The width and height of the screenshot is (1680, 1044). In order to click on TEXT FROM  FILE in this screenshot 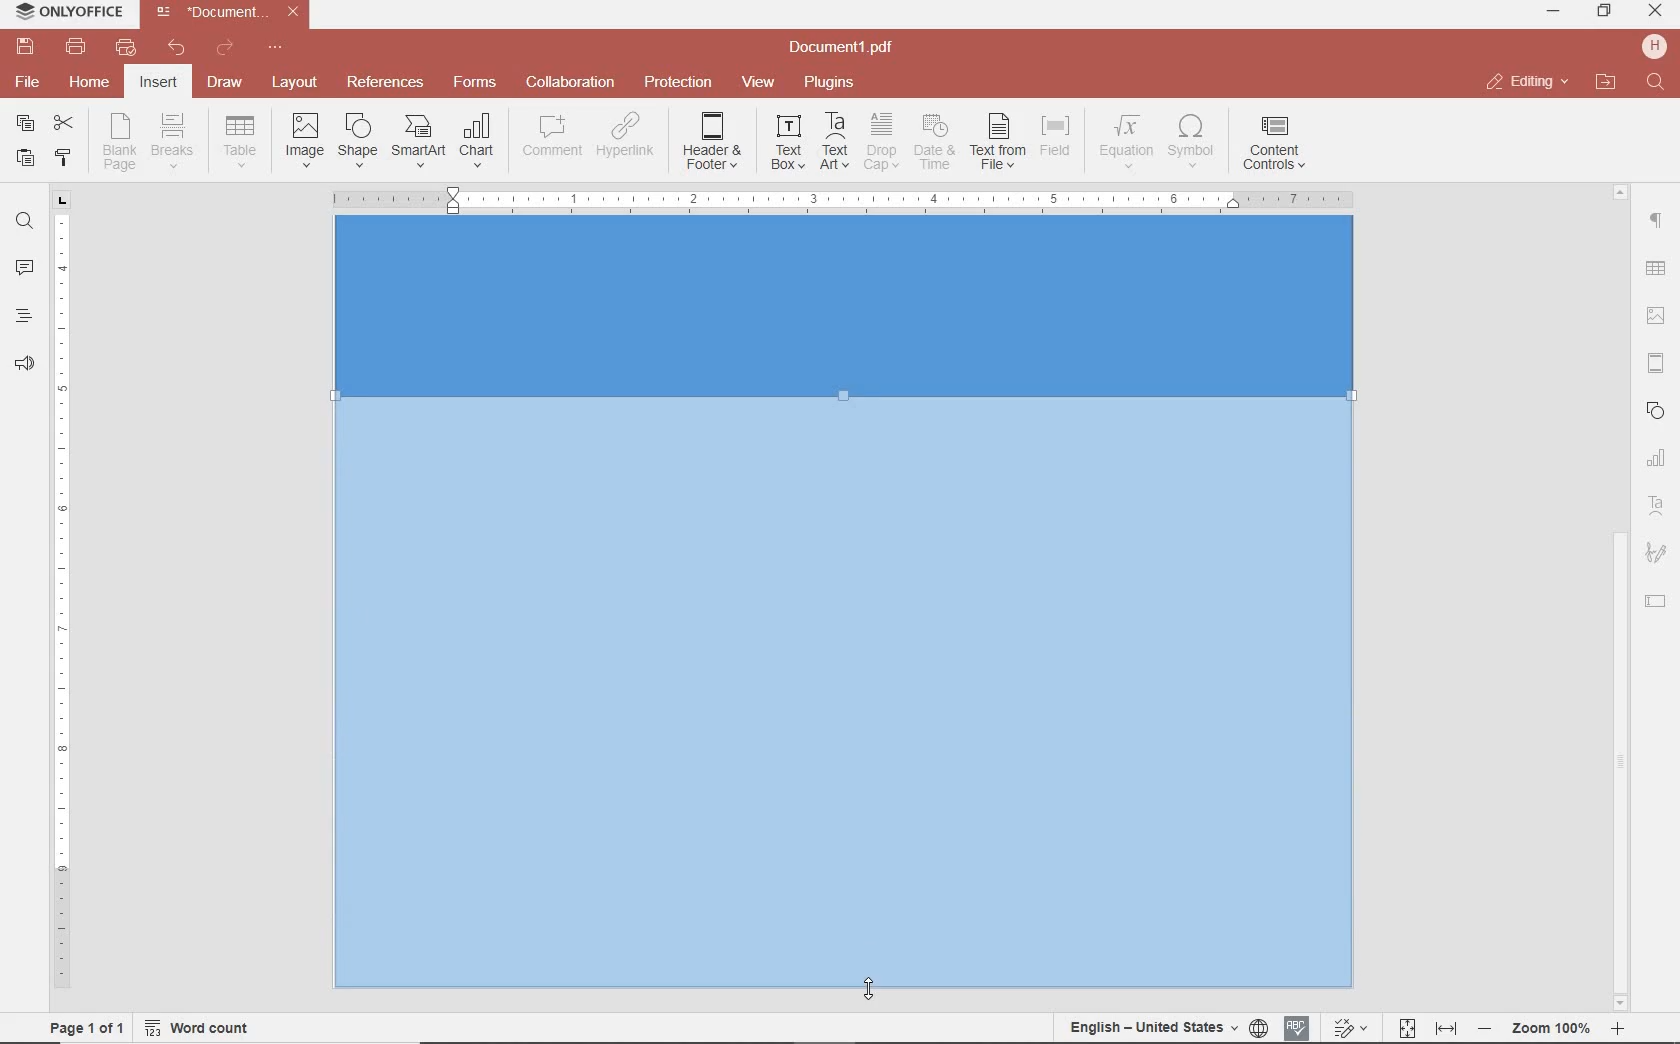, I will do `click(998, 142)`.